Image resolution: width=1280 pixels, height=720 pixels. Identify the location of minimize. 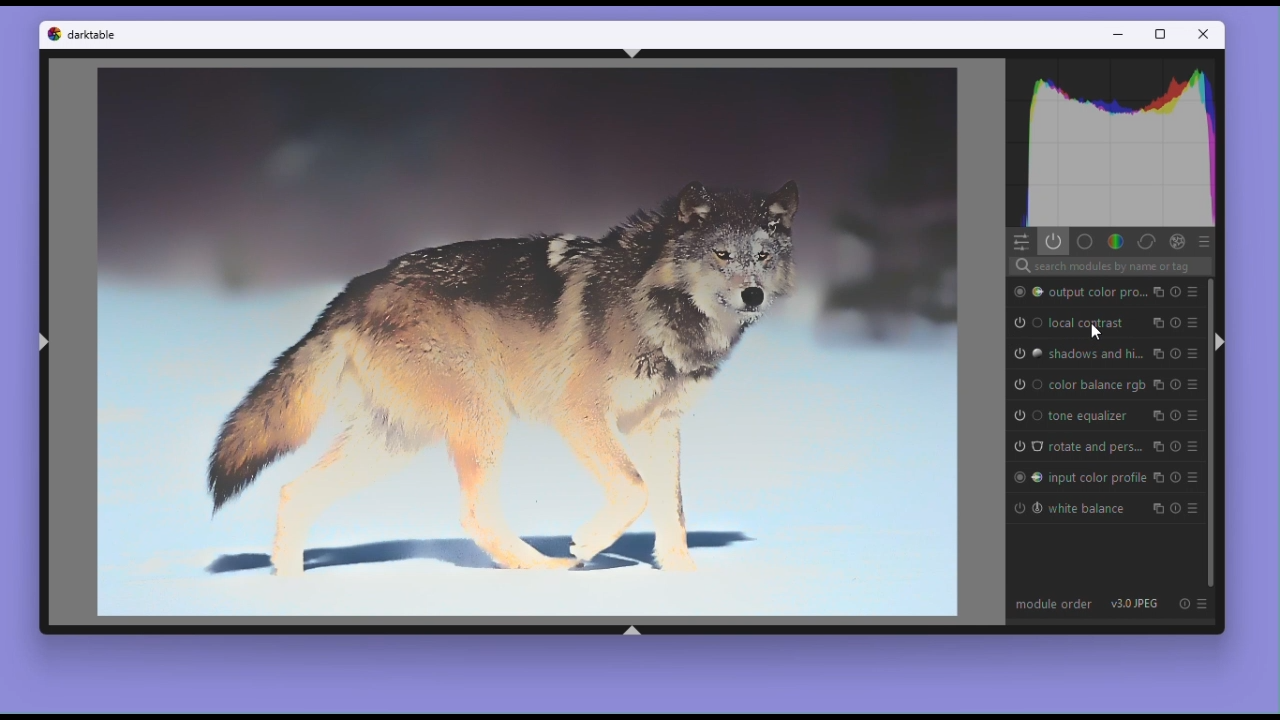
(1122, 35).